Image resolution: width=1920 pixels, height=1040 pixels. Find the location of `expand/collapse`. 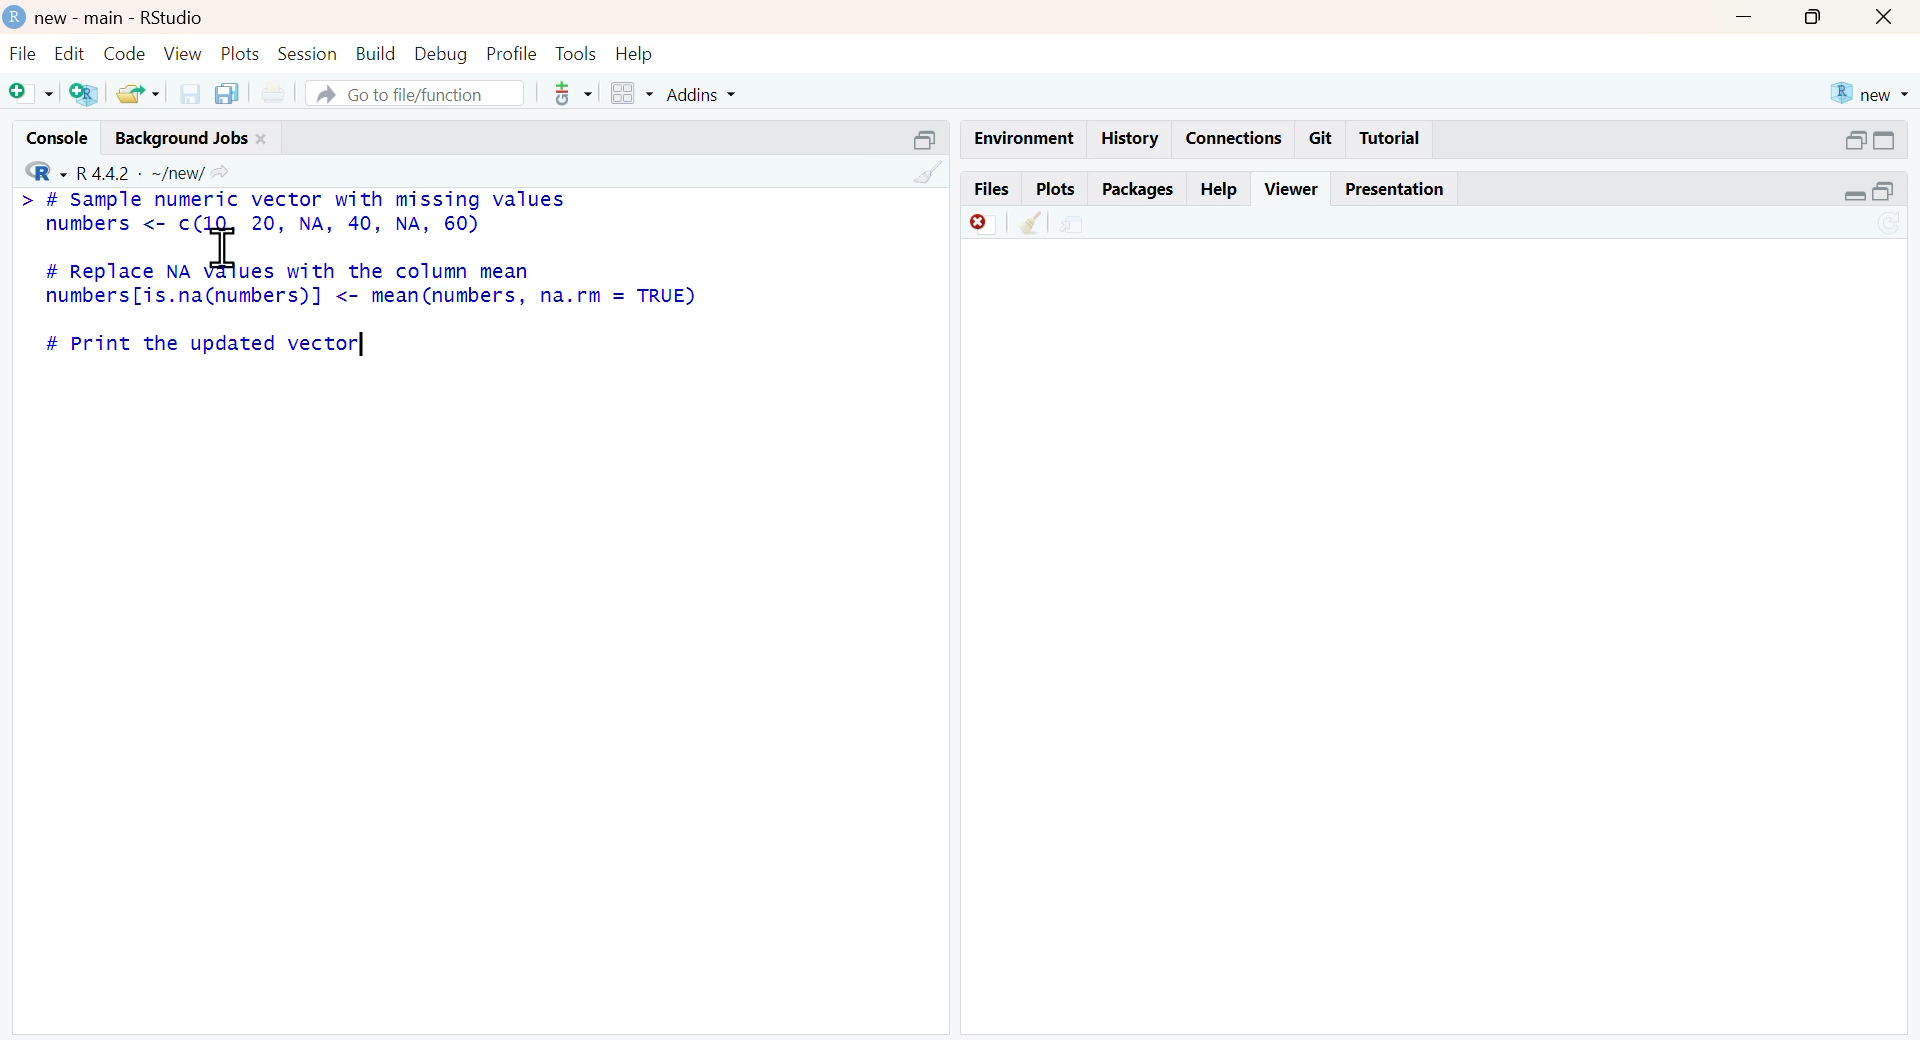

expand/collapse is located at coordinates (1854, 195).